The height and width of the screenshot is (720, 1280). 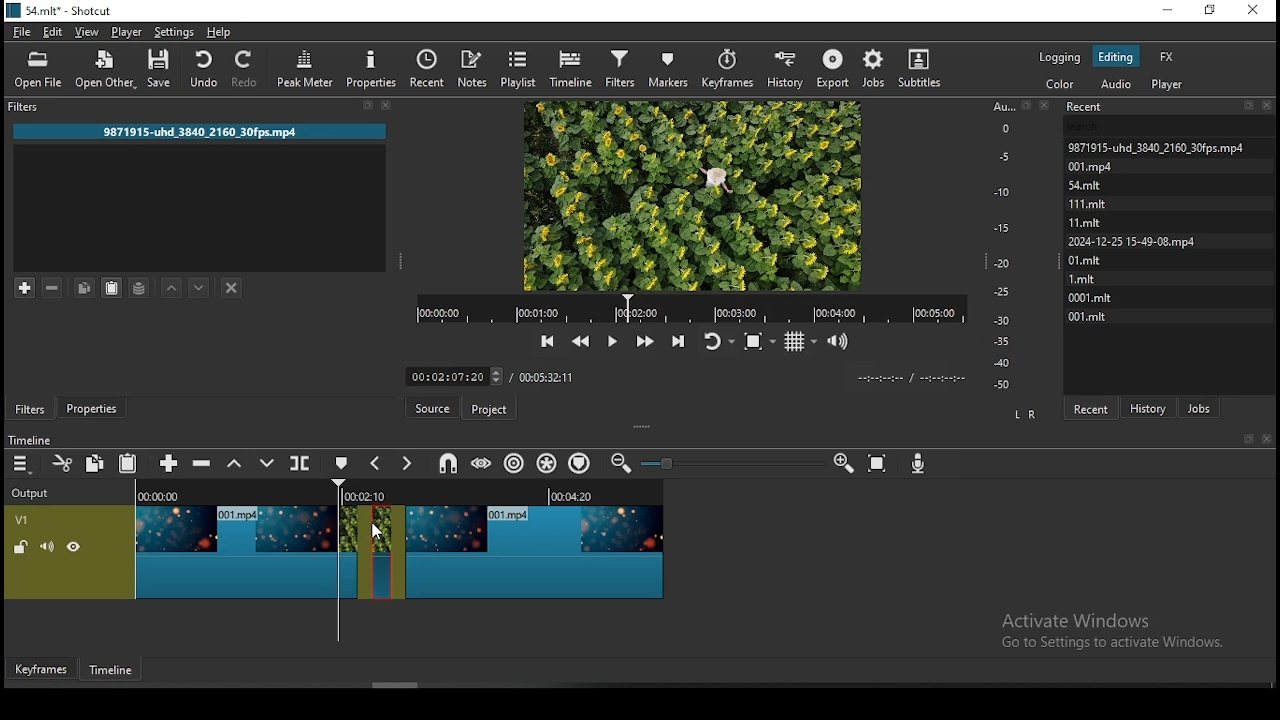 I want to click on video clip, so click(x=382, y=552).